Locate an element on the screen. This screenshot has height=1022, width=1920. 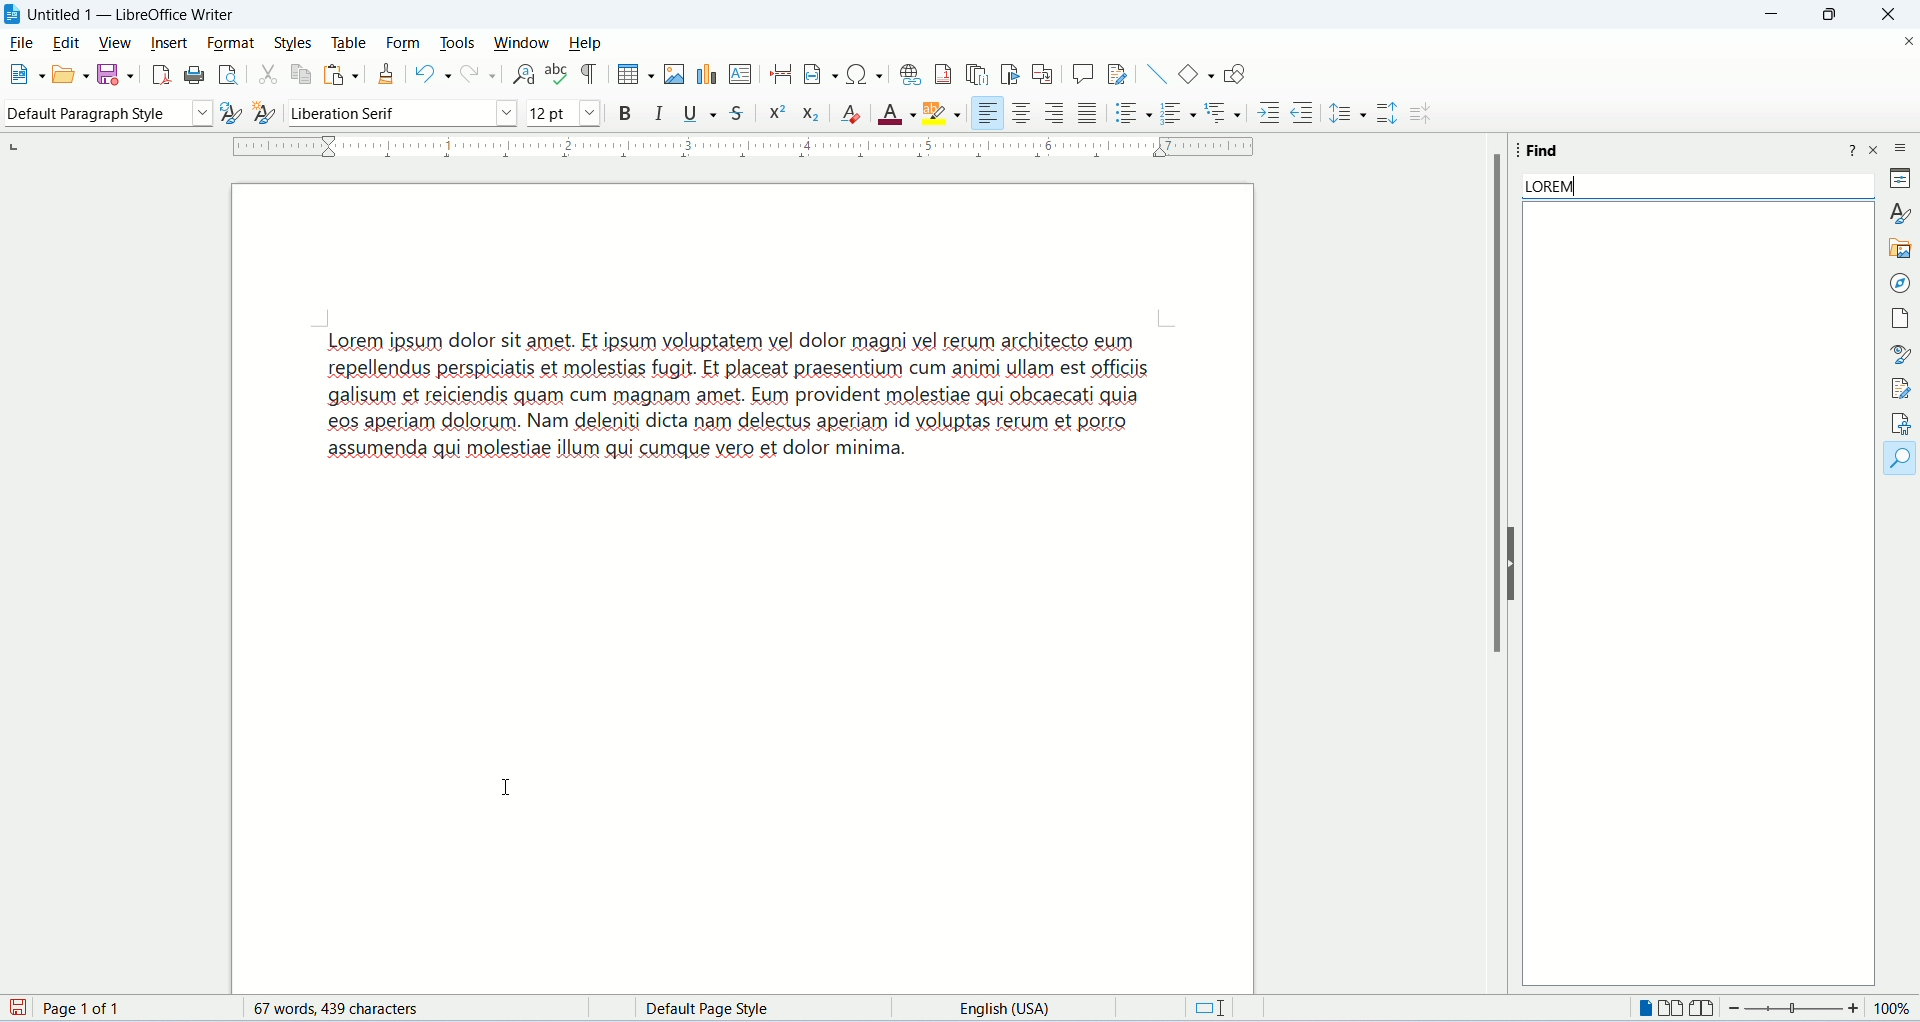
close is located at coordinates (1904, 45).